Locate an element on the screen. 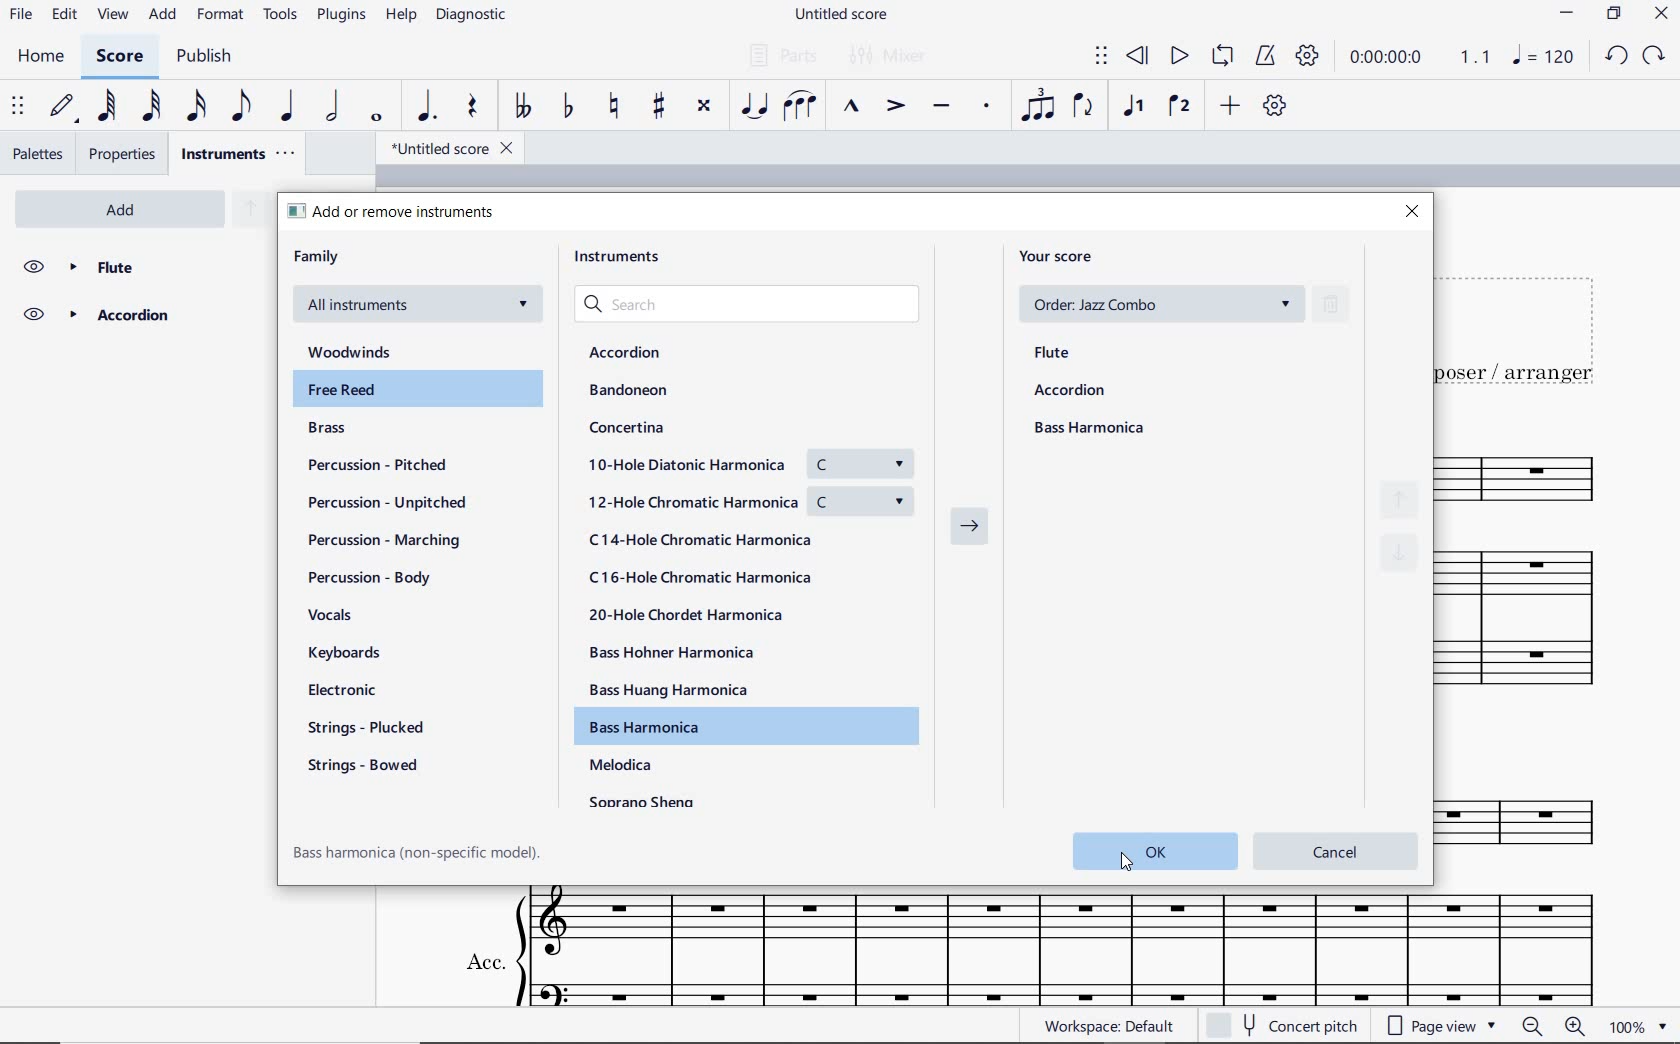  PLUGINS is located at coordinates (344, 16).